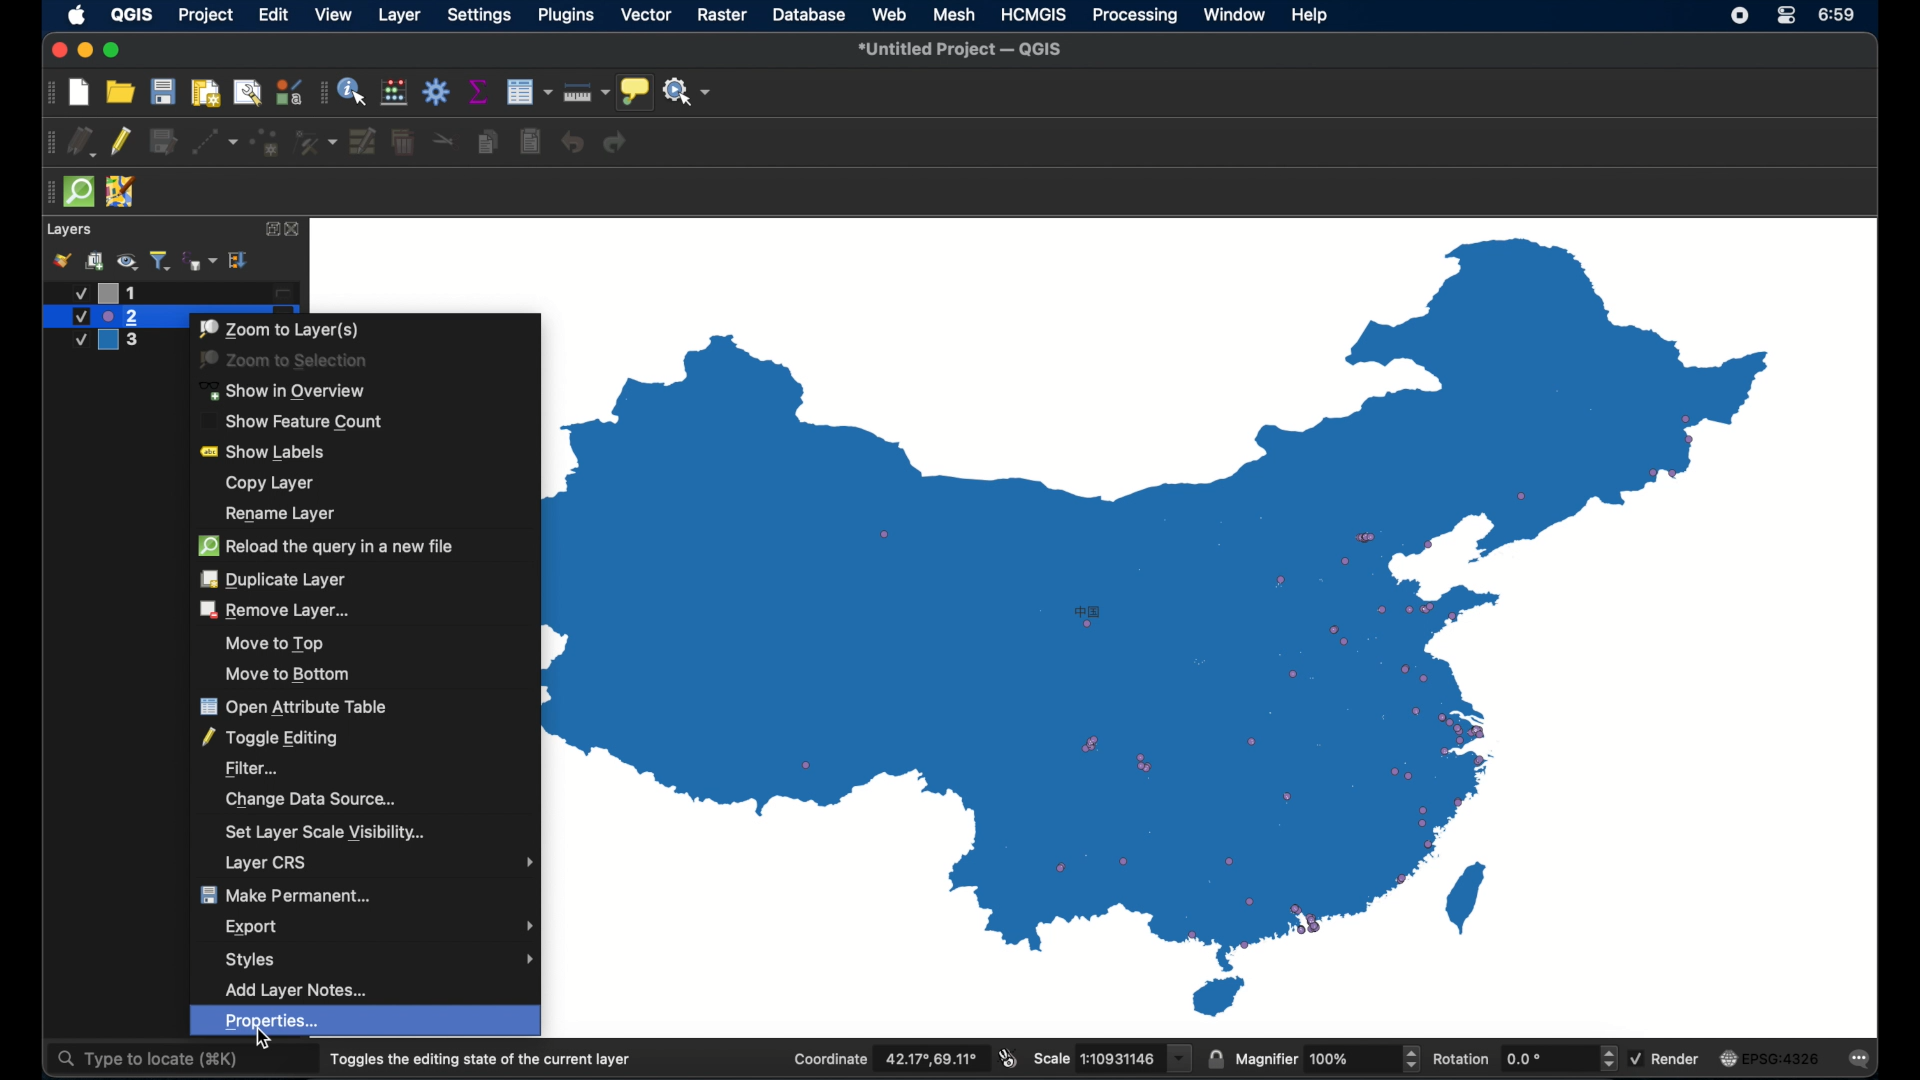 The height and width of the screenshot is (1080, 1920). Describe the element at coordinates (954, 14) in the screenshot. I see `mesh` at that location.